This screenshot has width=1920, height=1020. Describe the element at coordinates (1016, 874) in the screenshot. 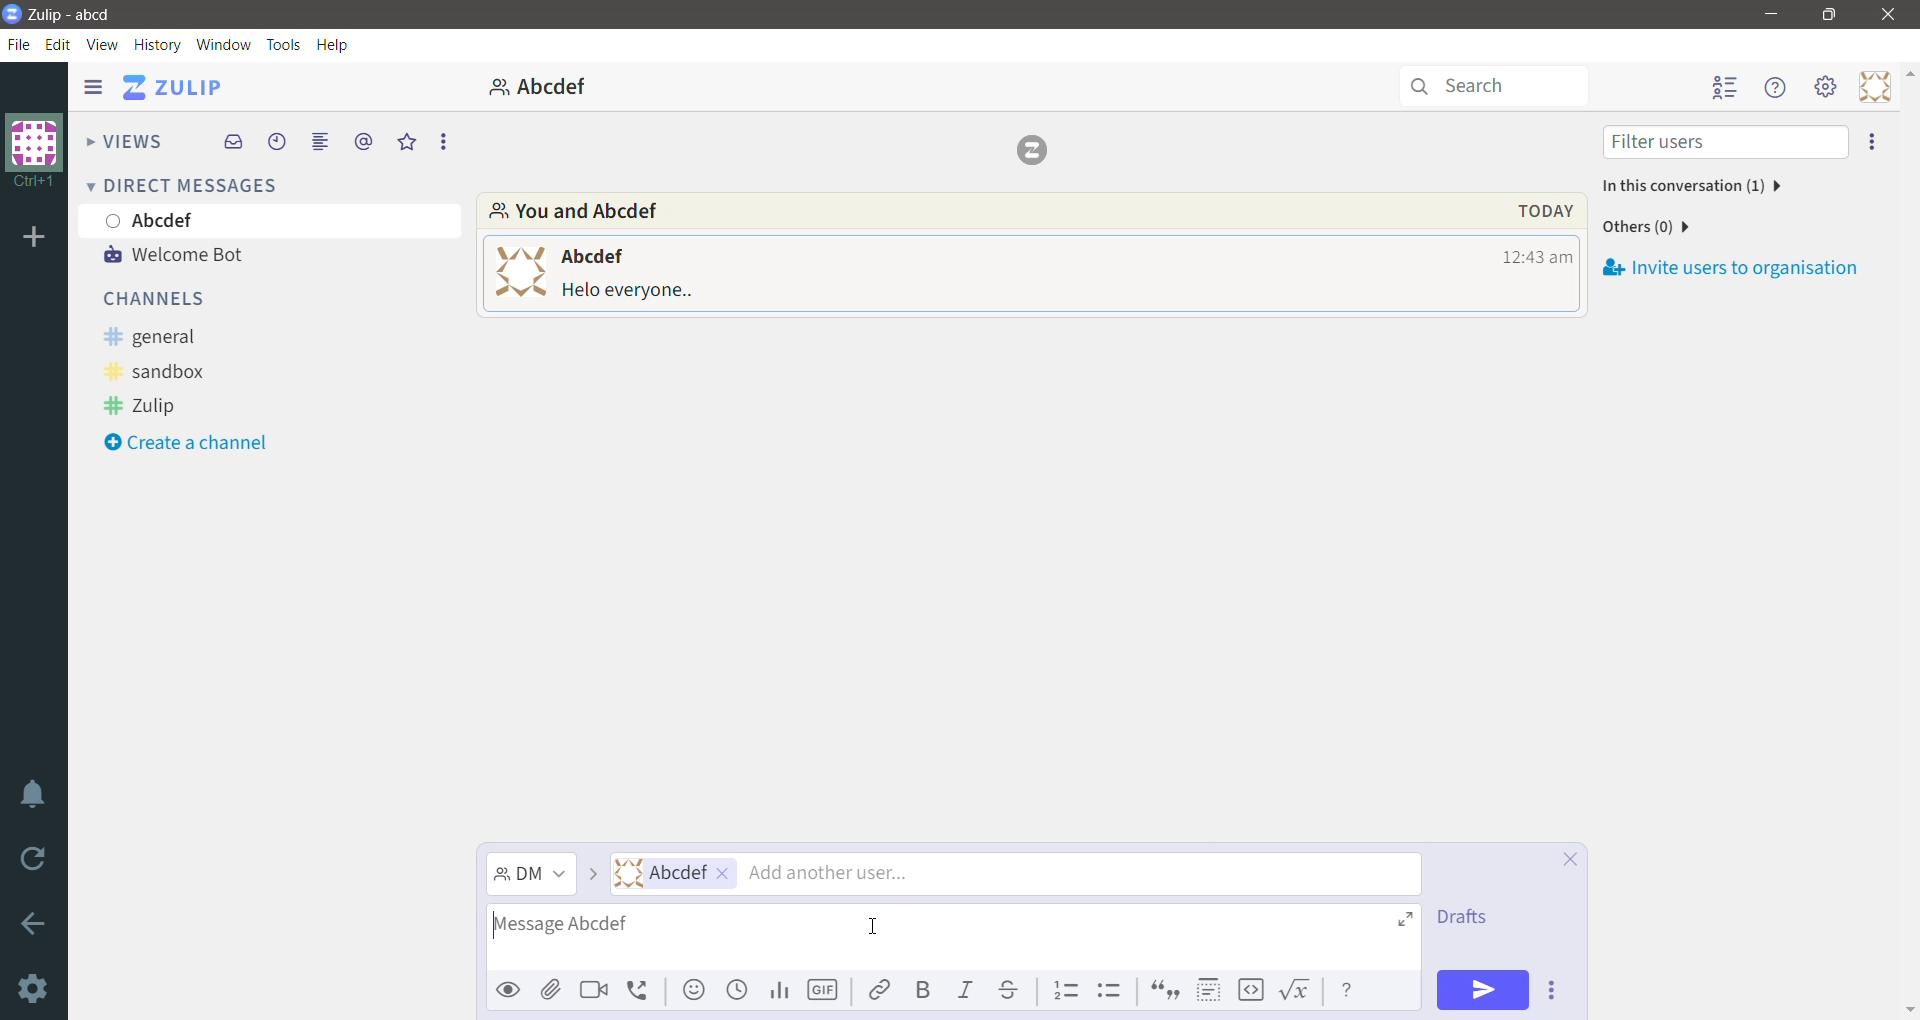

I see `Users` at that location.